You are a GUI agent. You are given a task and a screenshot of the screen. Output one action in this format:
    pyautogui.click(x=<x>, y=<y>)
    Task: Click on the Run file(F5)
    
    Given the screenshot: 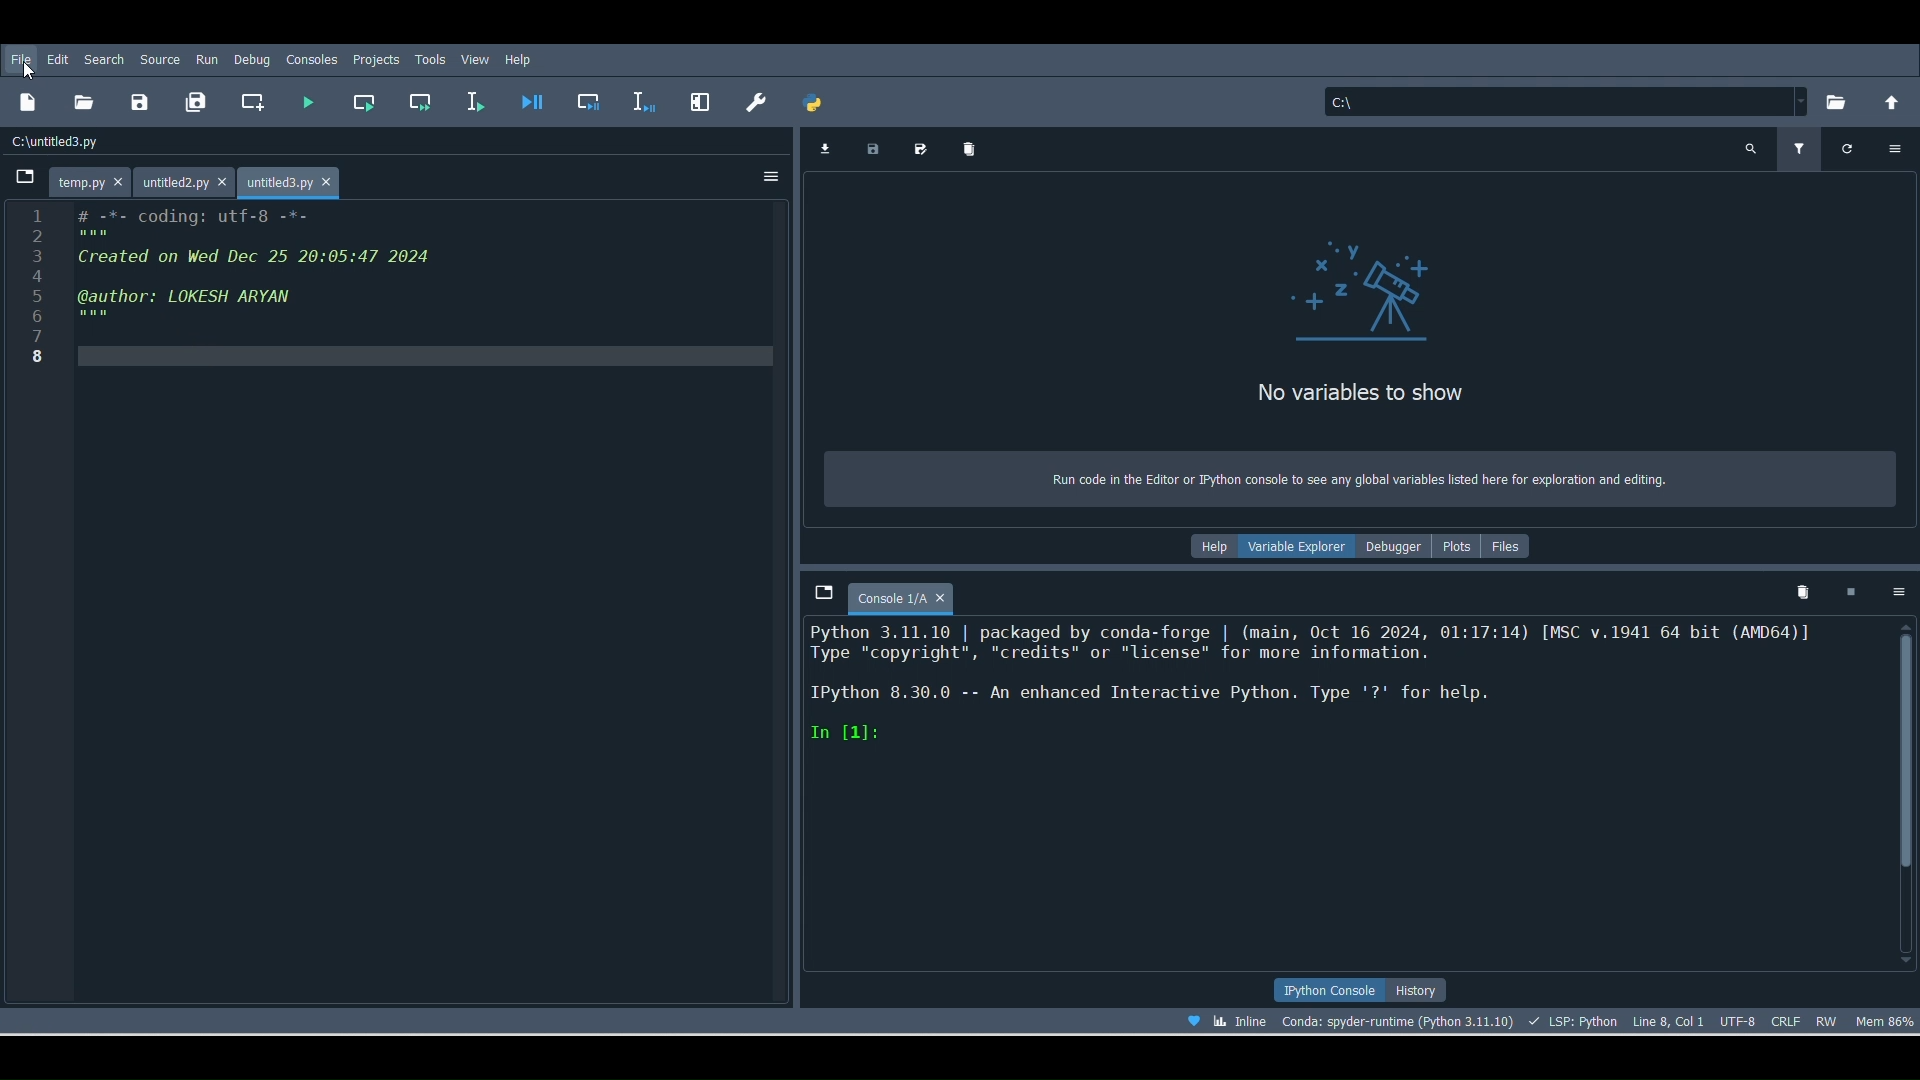 What is the action you would take?
    pyautogui.click(x=312, y=98)
    